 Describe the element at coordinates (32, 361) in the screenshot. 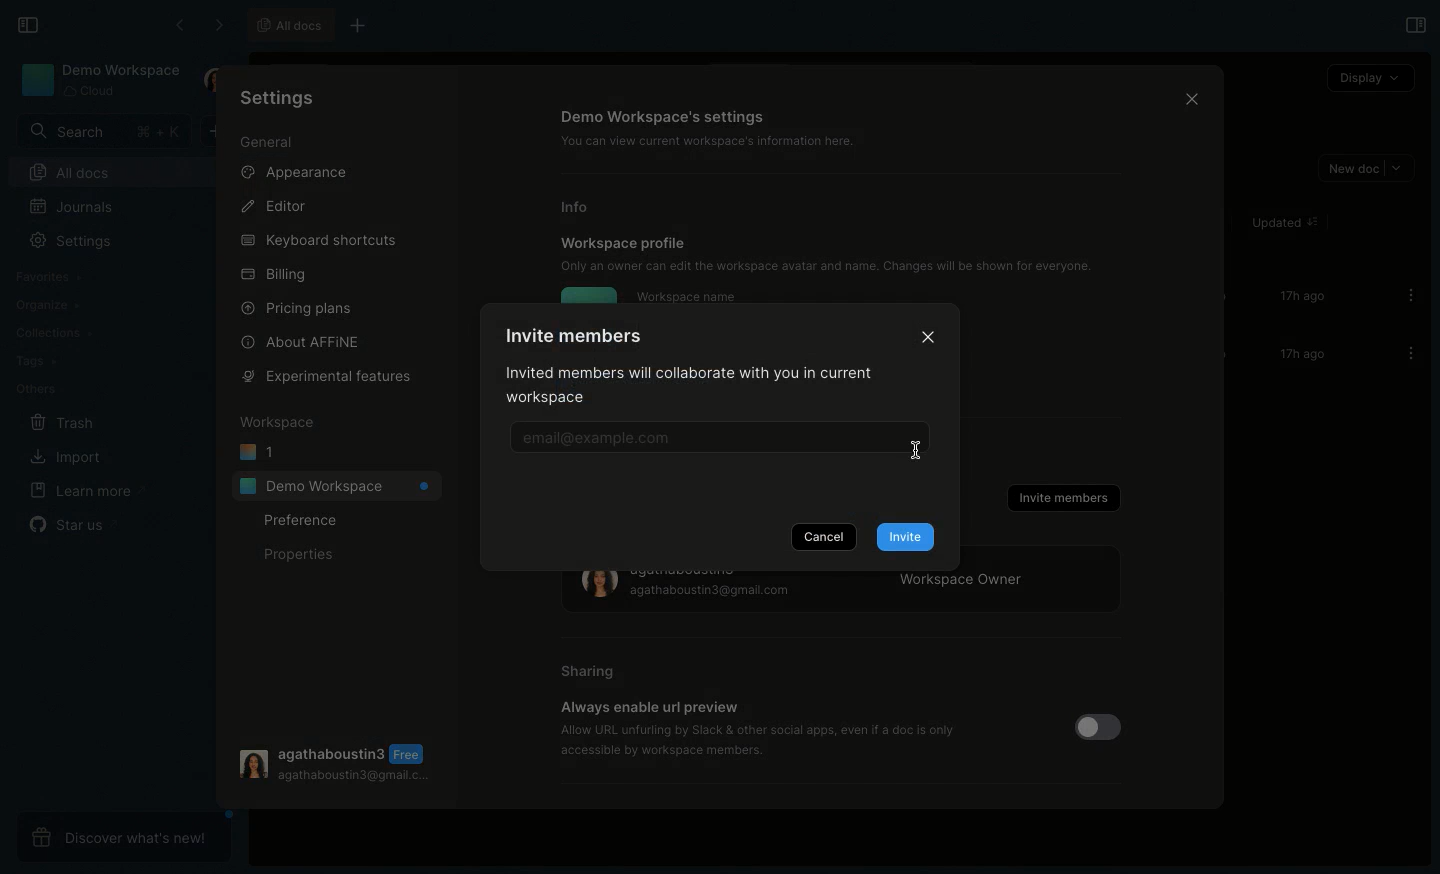

I see `Tags` at that location.